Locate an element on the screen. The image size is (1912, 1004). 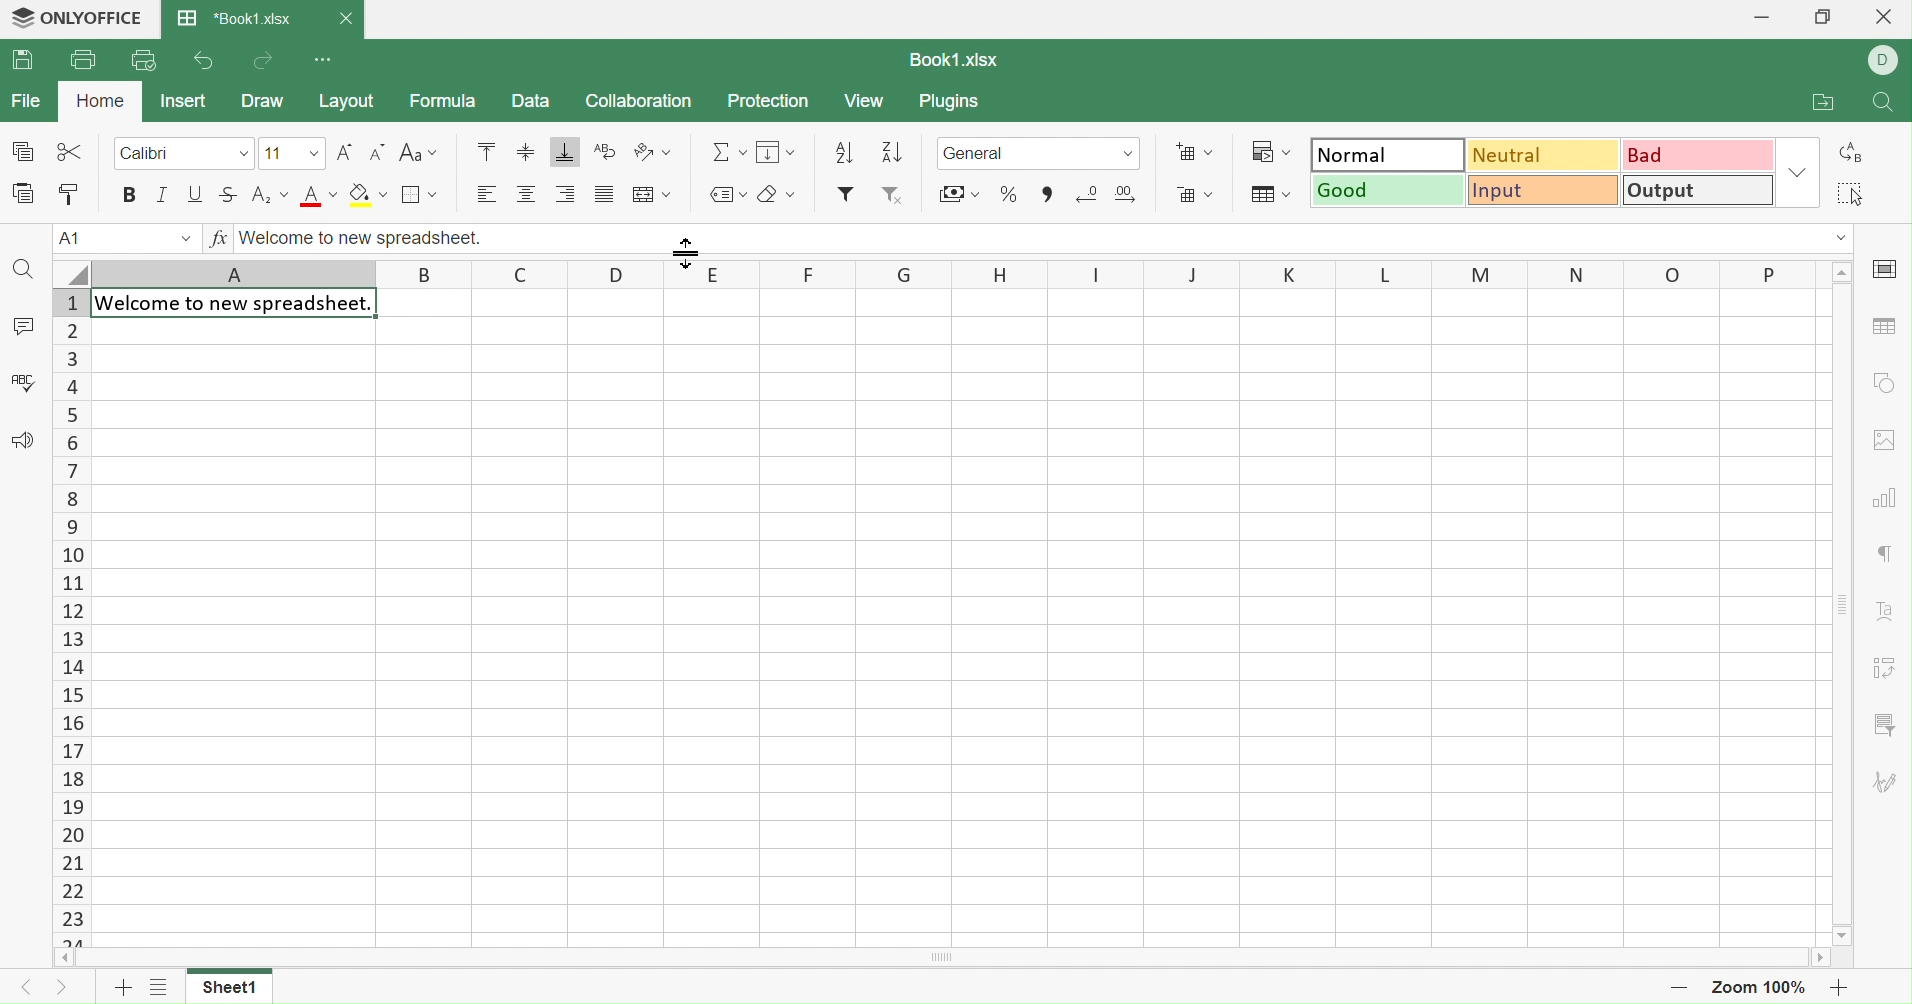
Clear is located at coordinates (778, 193).